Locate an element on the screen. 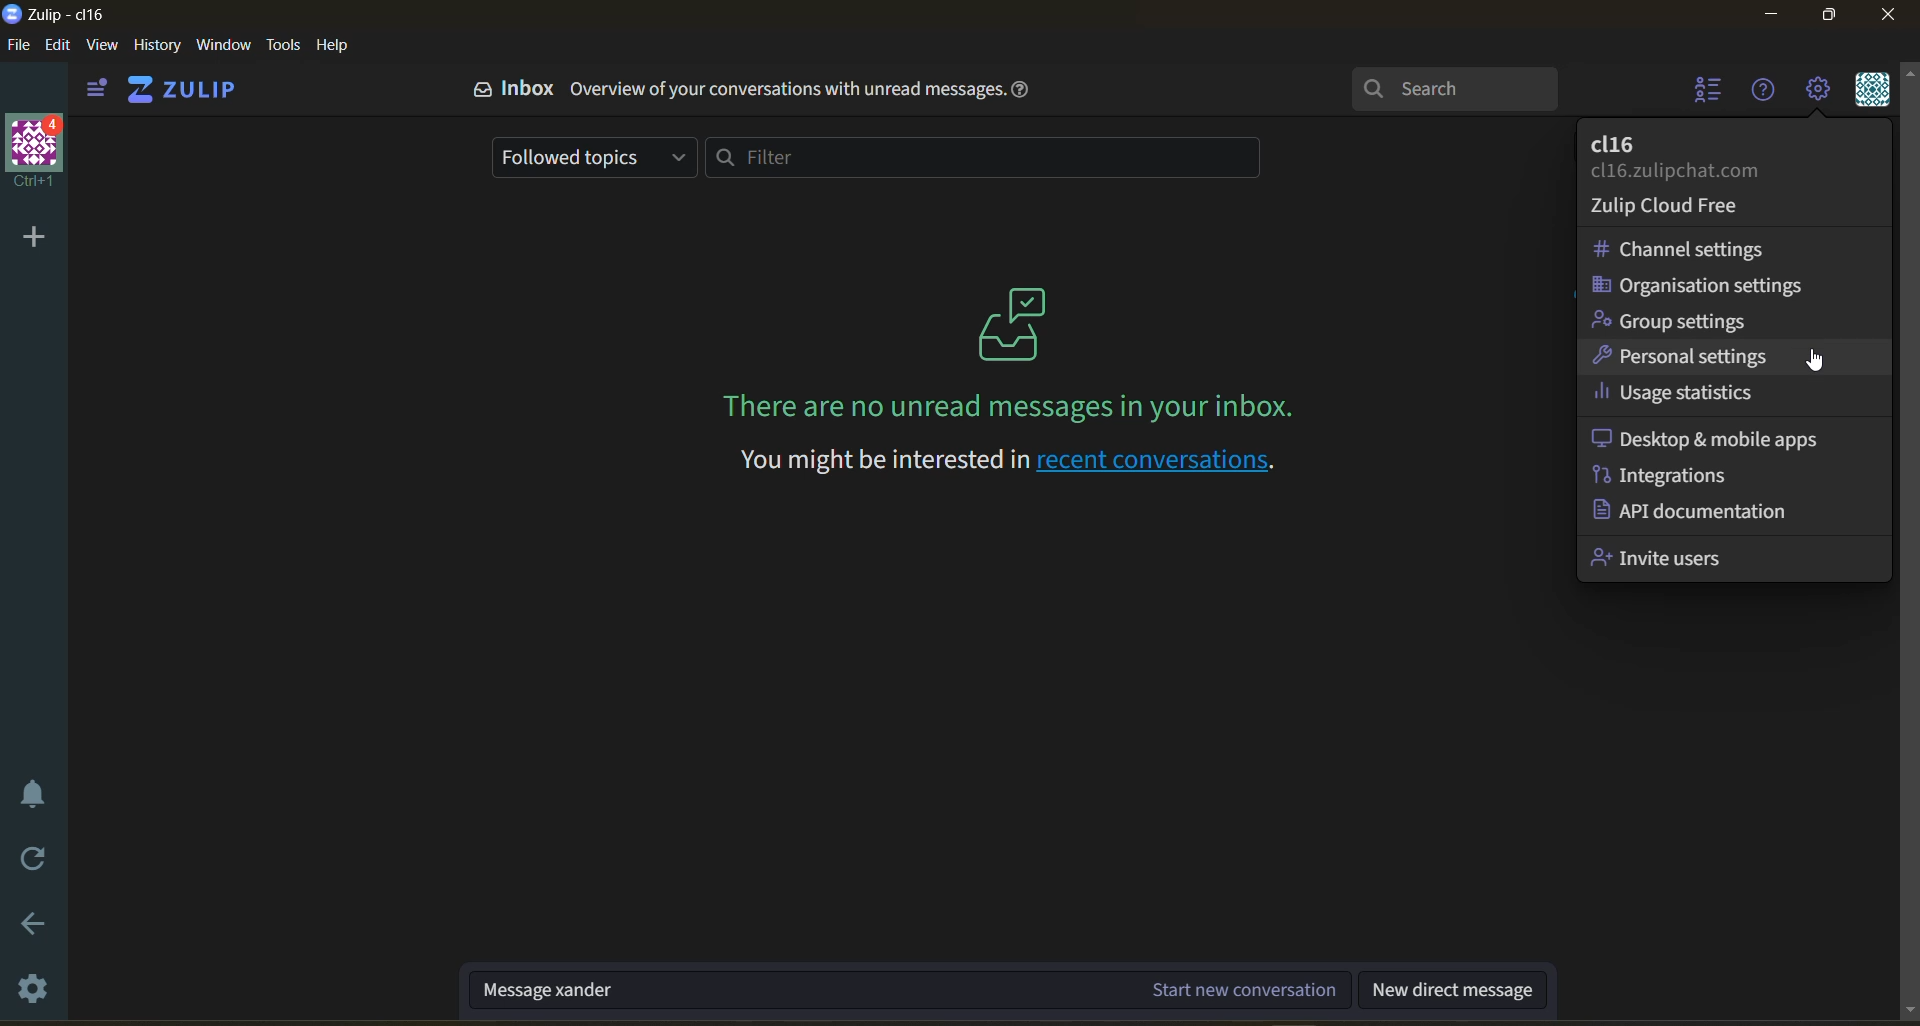  add a new organisation is located at coordinates (32, 237).